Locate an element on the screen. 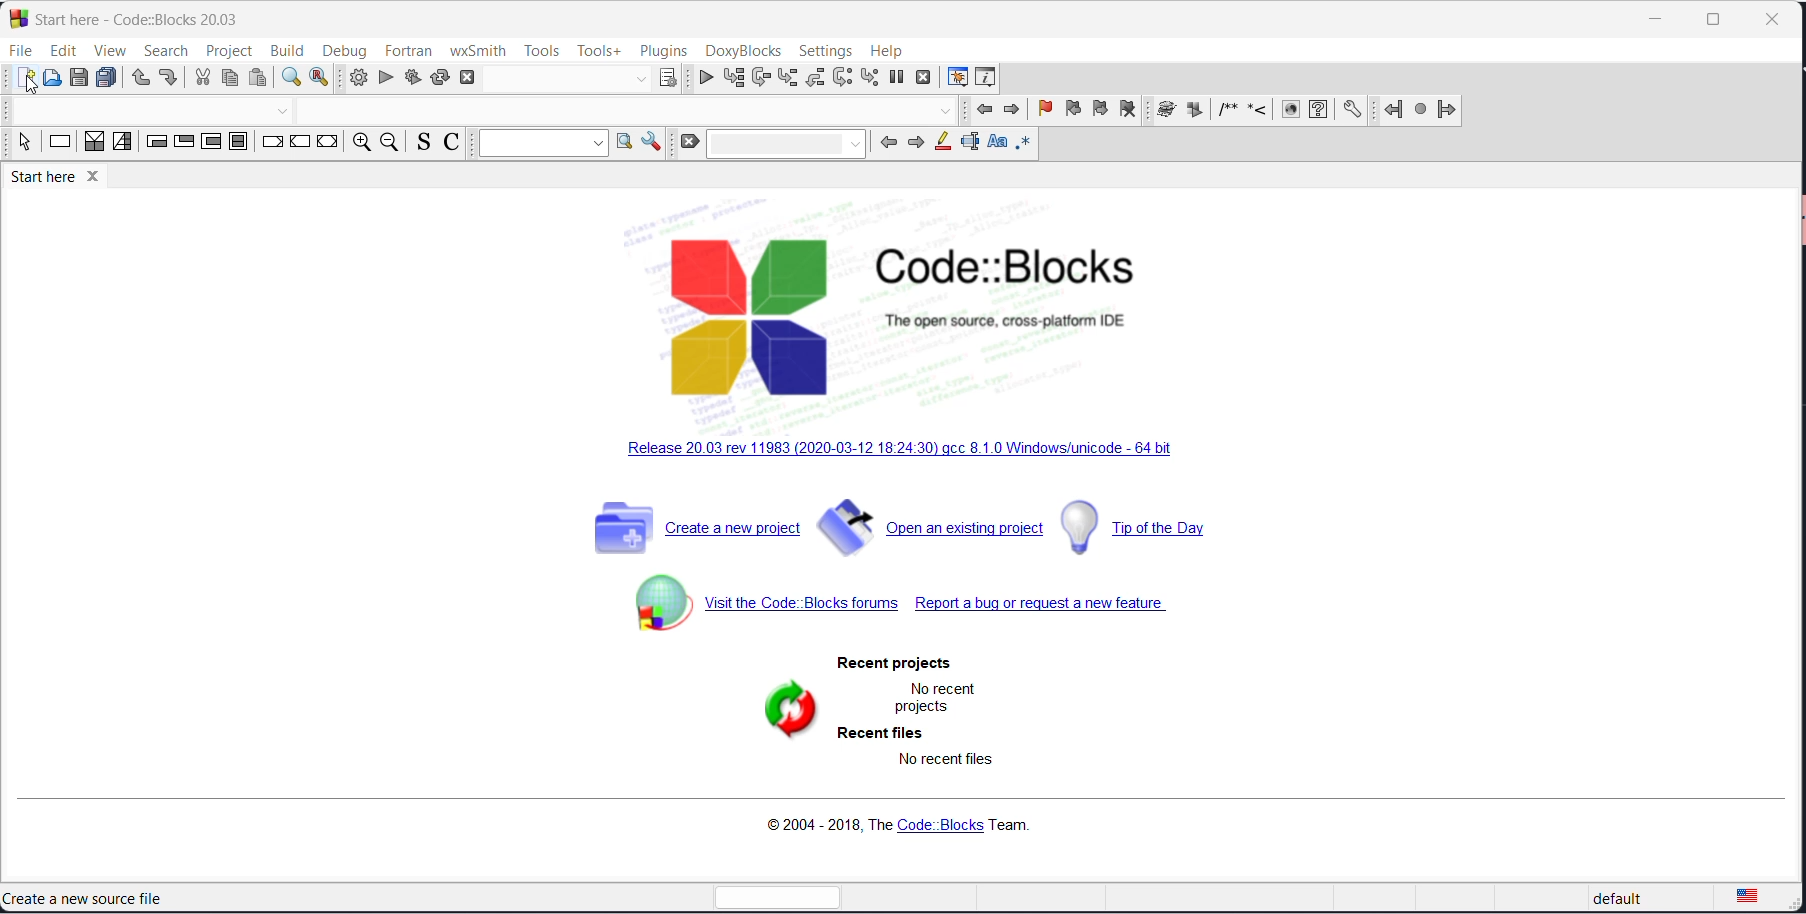  match case is located at coordinates (998, 145).